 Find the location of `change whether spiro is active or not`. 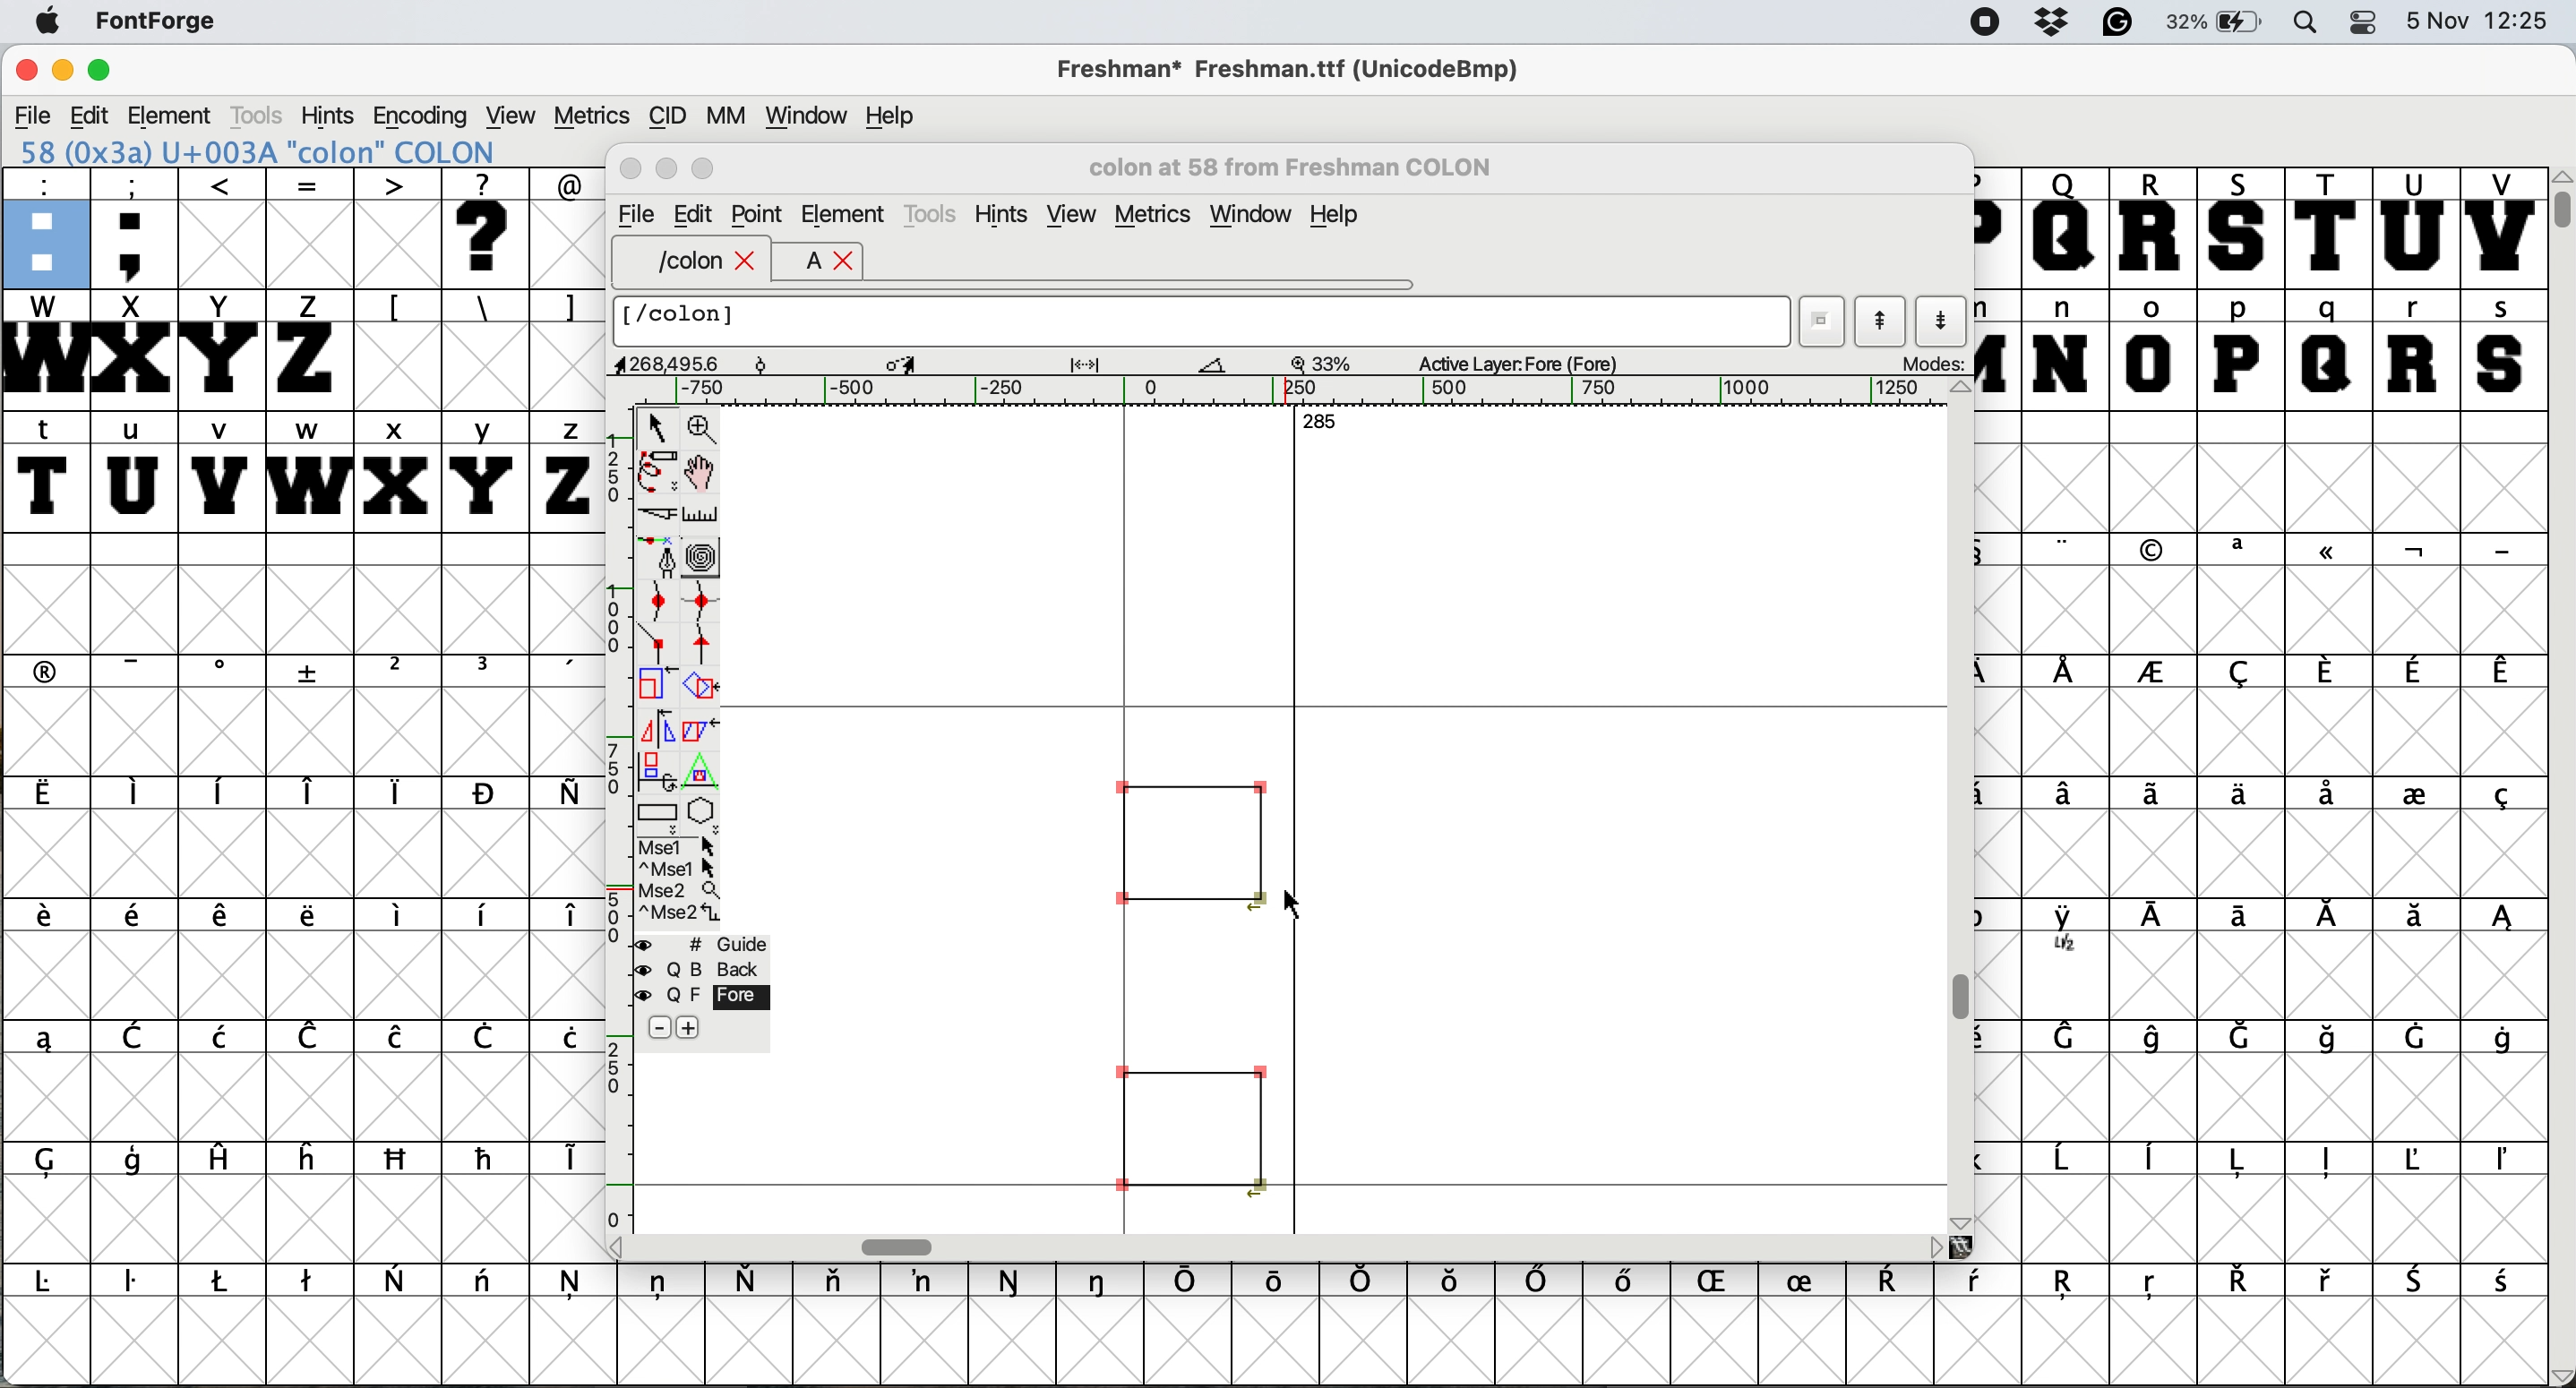

change whether spiro is active or not is located at coordinates (706, 553).